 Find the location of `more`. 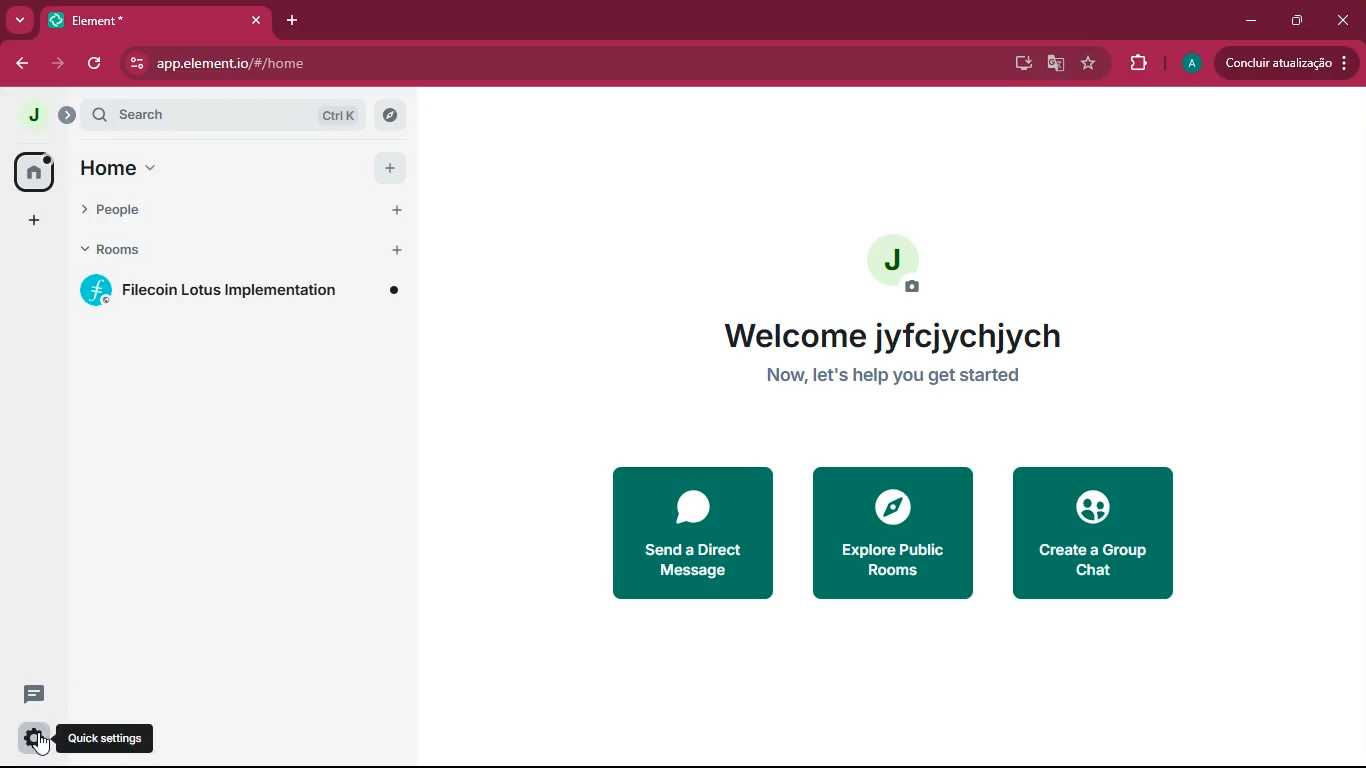

more is located at coordinates (21, 21).